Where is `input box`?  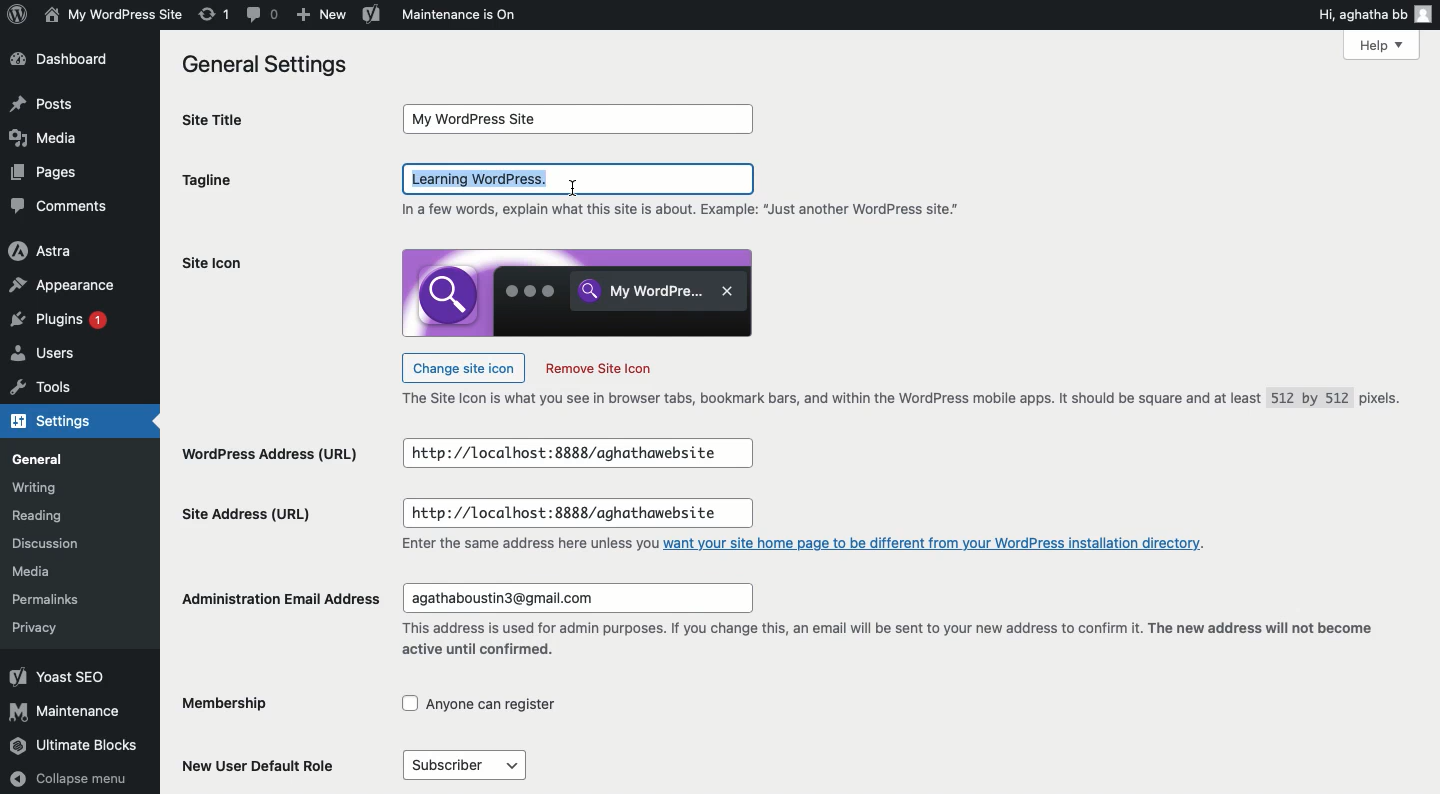 input box is located at coordinates (576, 454).